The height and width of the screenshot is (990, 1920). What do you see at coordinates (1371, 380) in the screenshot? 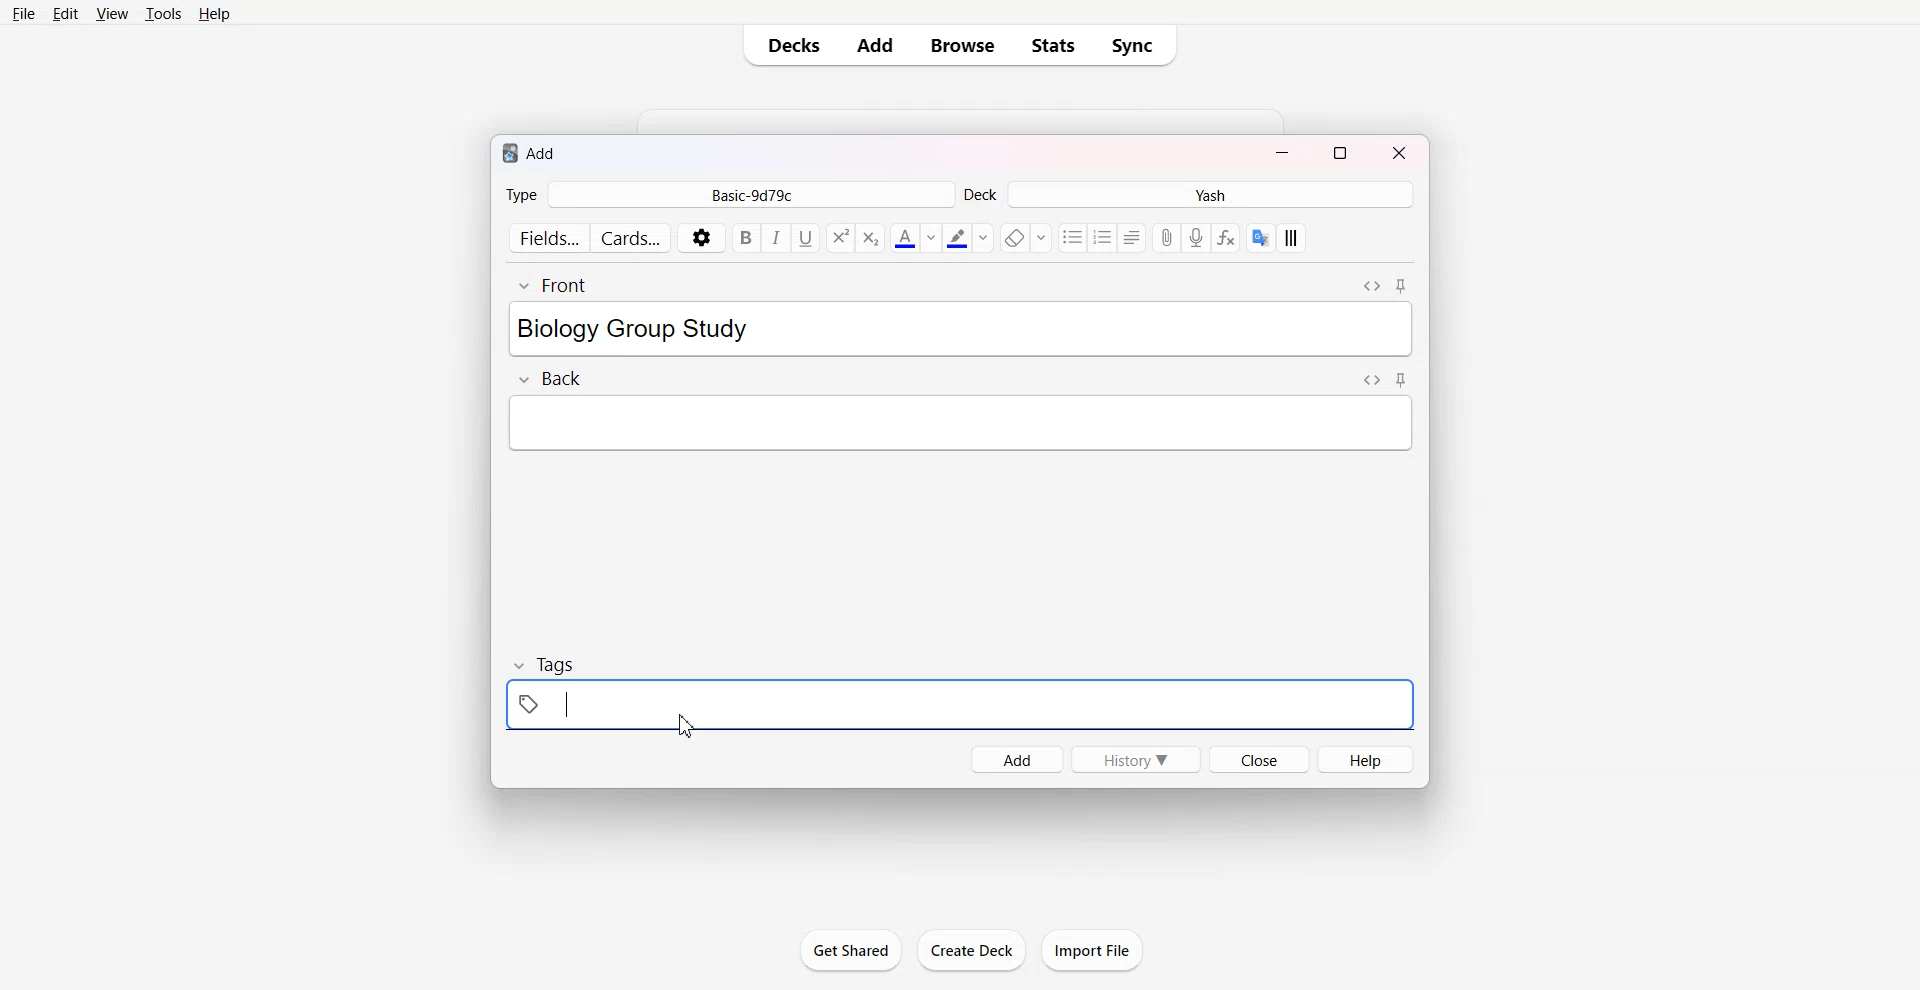
I see `Toggle HTML Editor` at bounding box center [1371, 380].